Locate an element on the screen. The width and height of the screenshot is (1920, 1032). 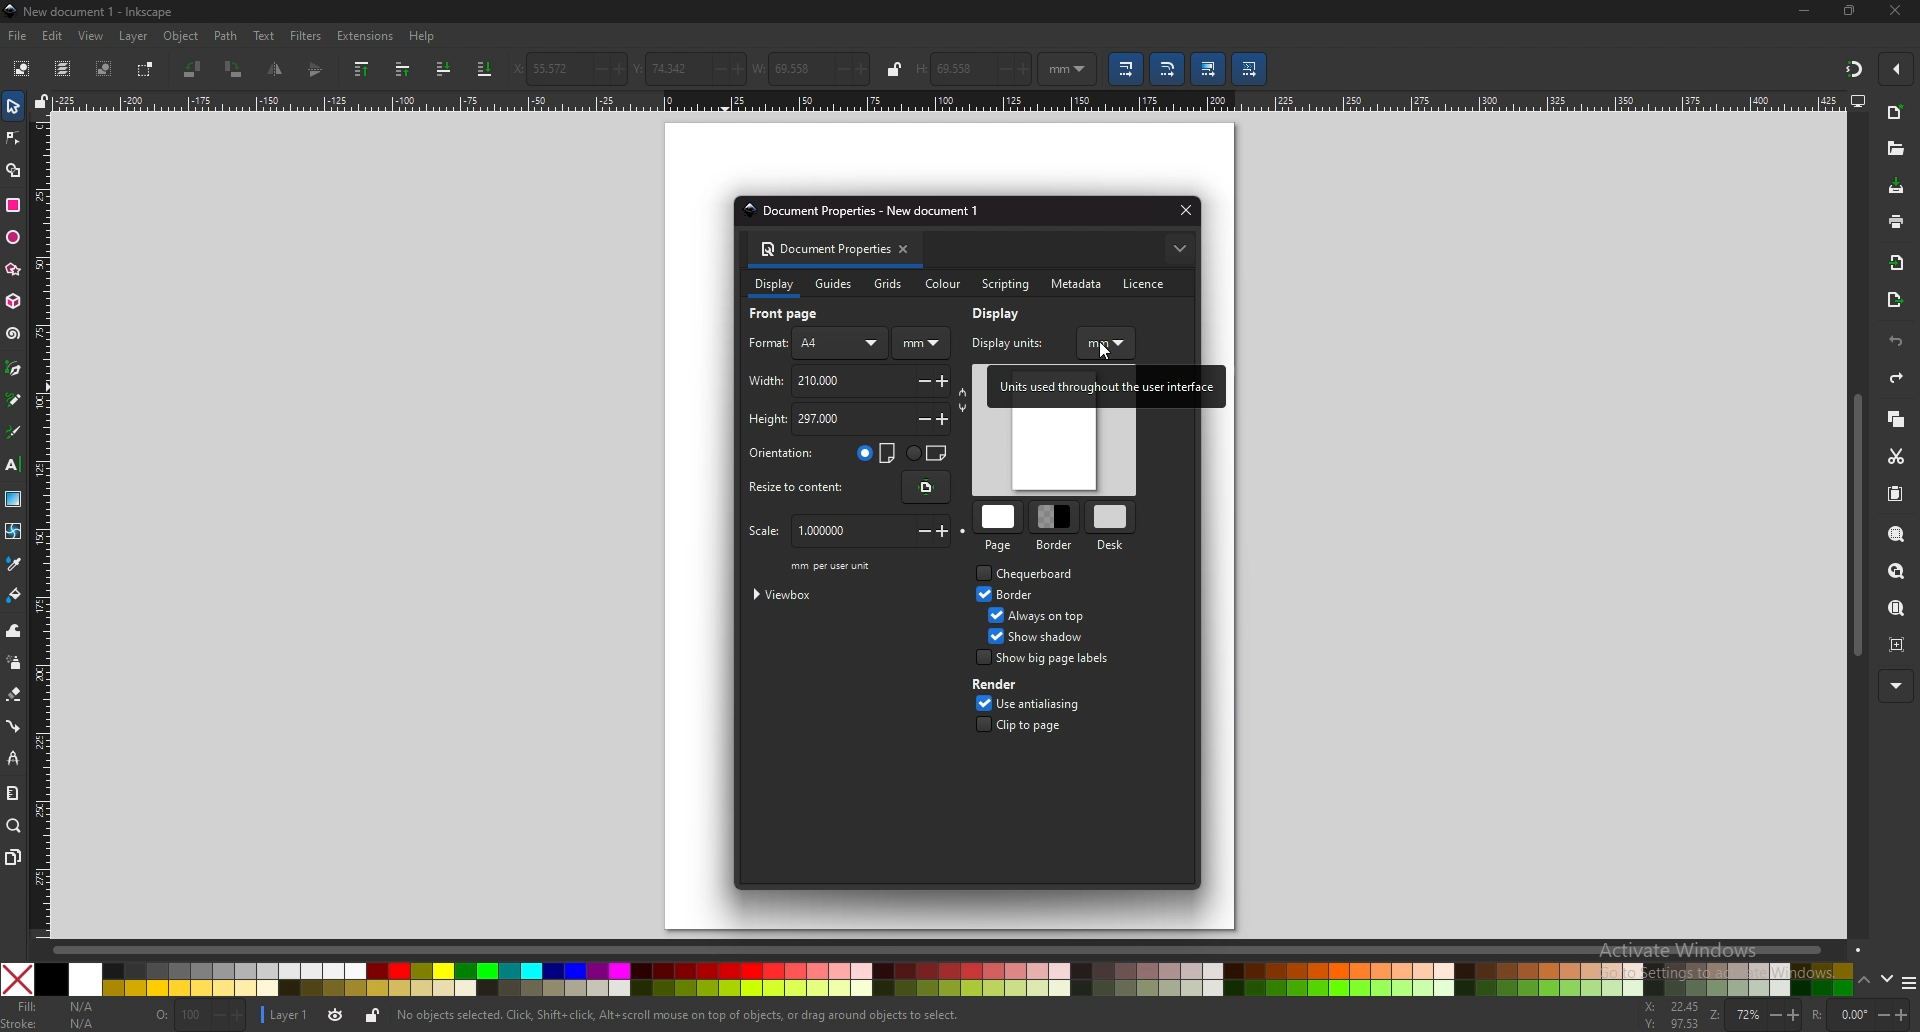
Checkbox is located at coordinates (981, 658).